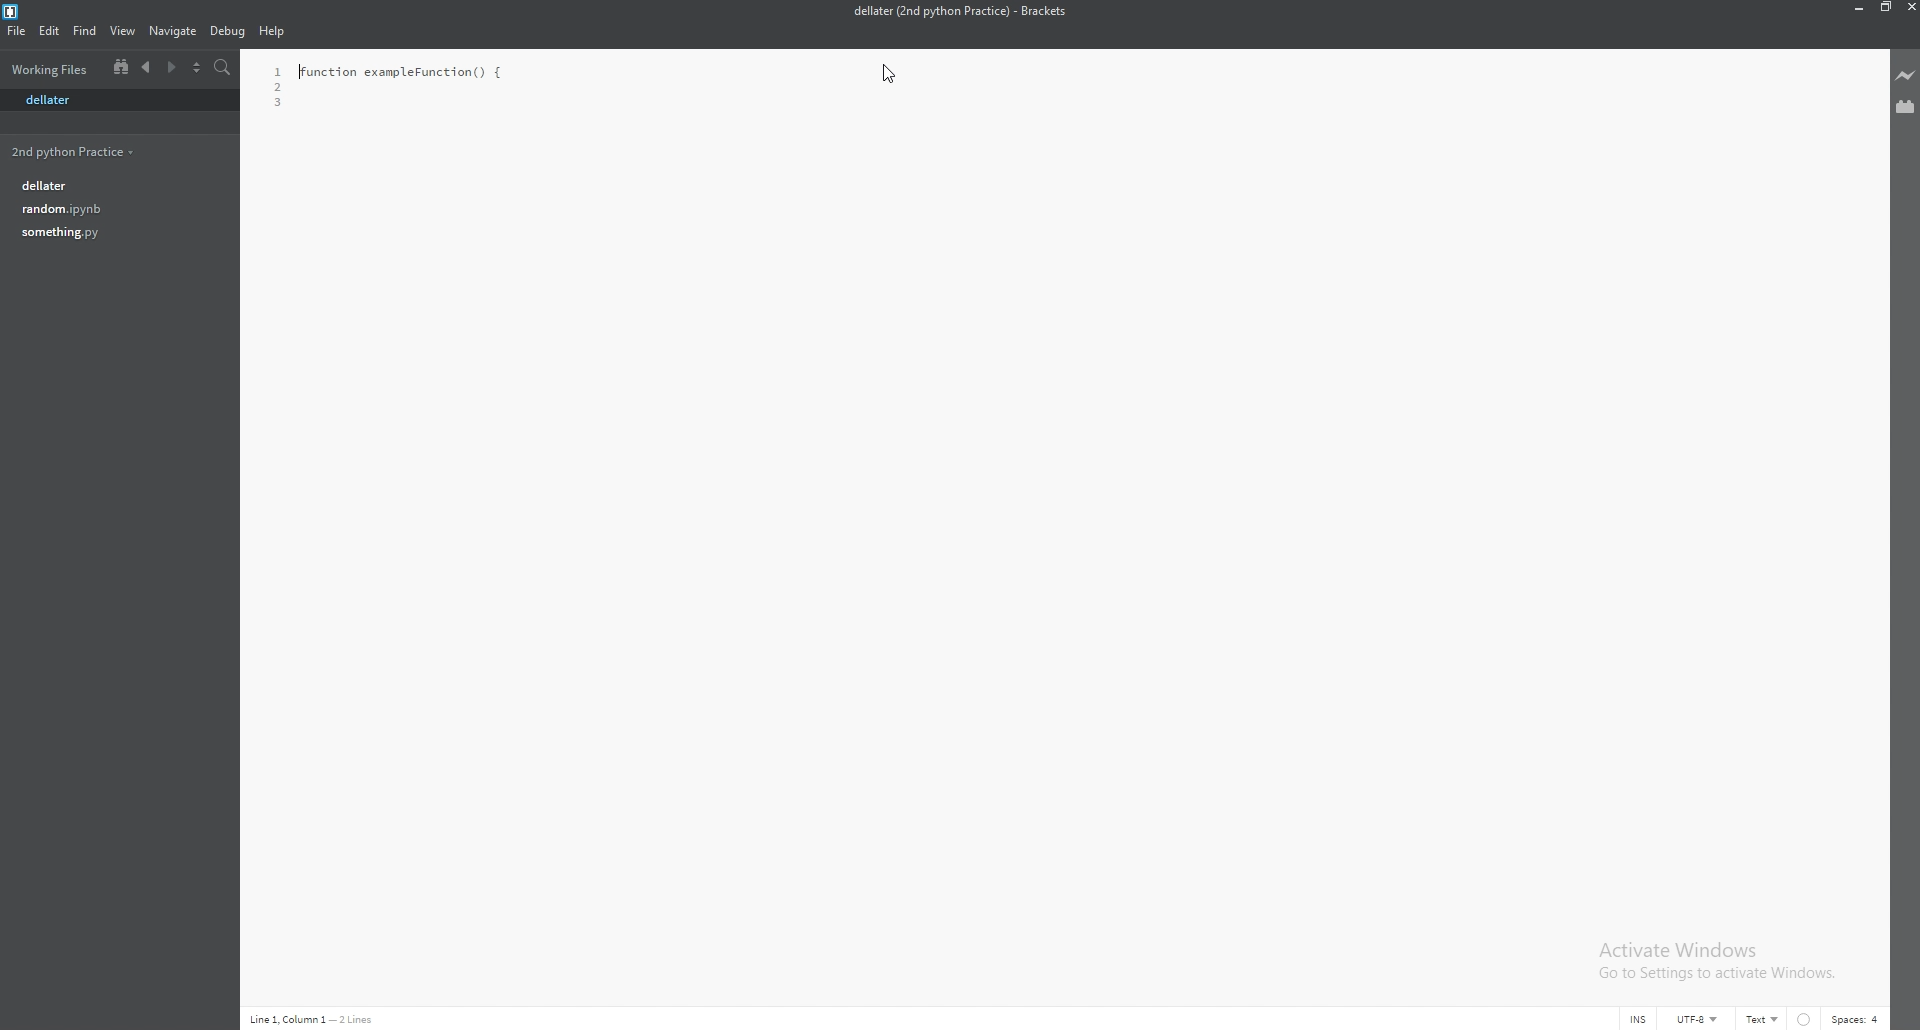  Describe the element at coordinates (319, 1019) in the screenshot. I see `line 1, column 1 - 2 lines` at that location.